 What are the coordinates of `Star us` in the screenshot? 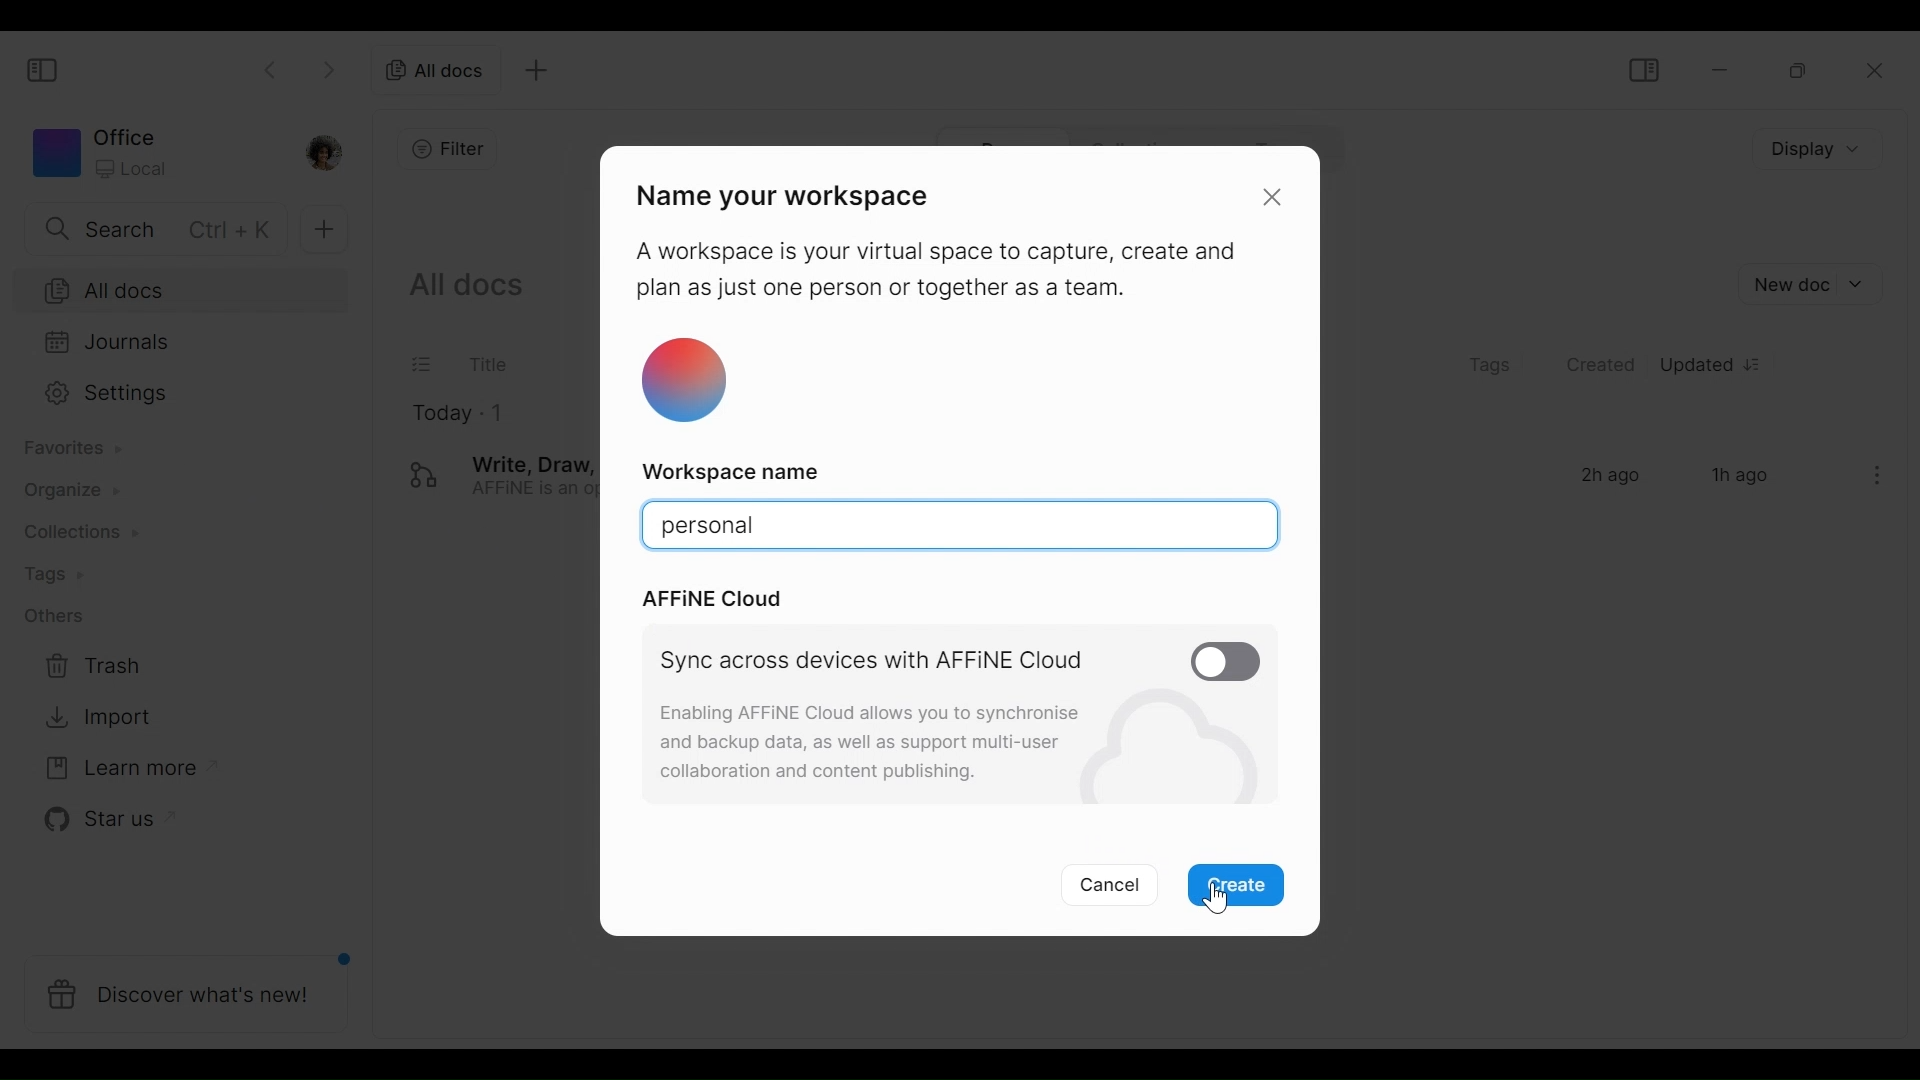 It's located at (99, 819).